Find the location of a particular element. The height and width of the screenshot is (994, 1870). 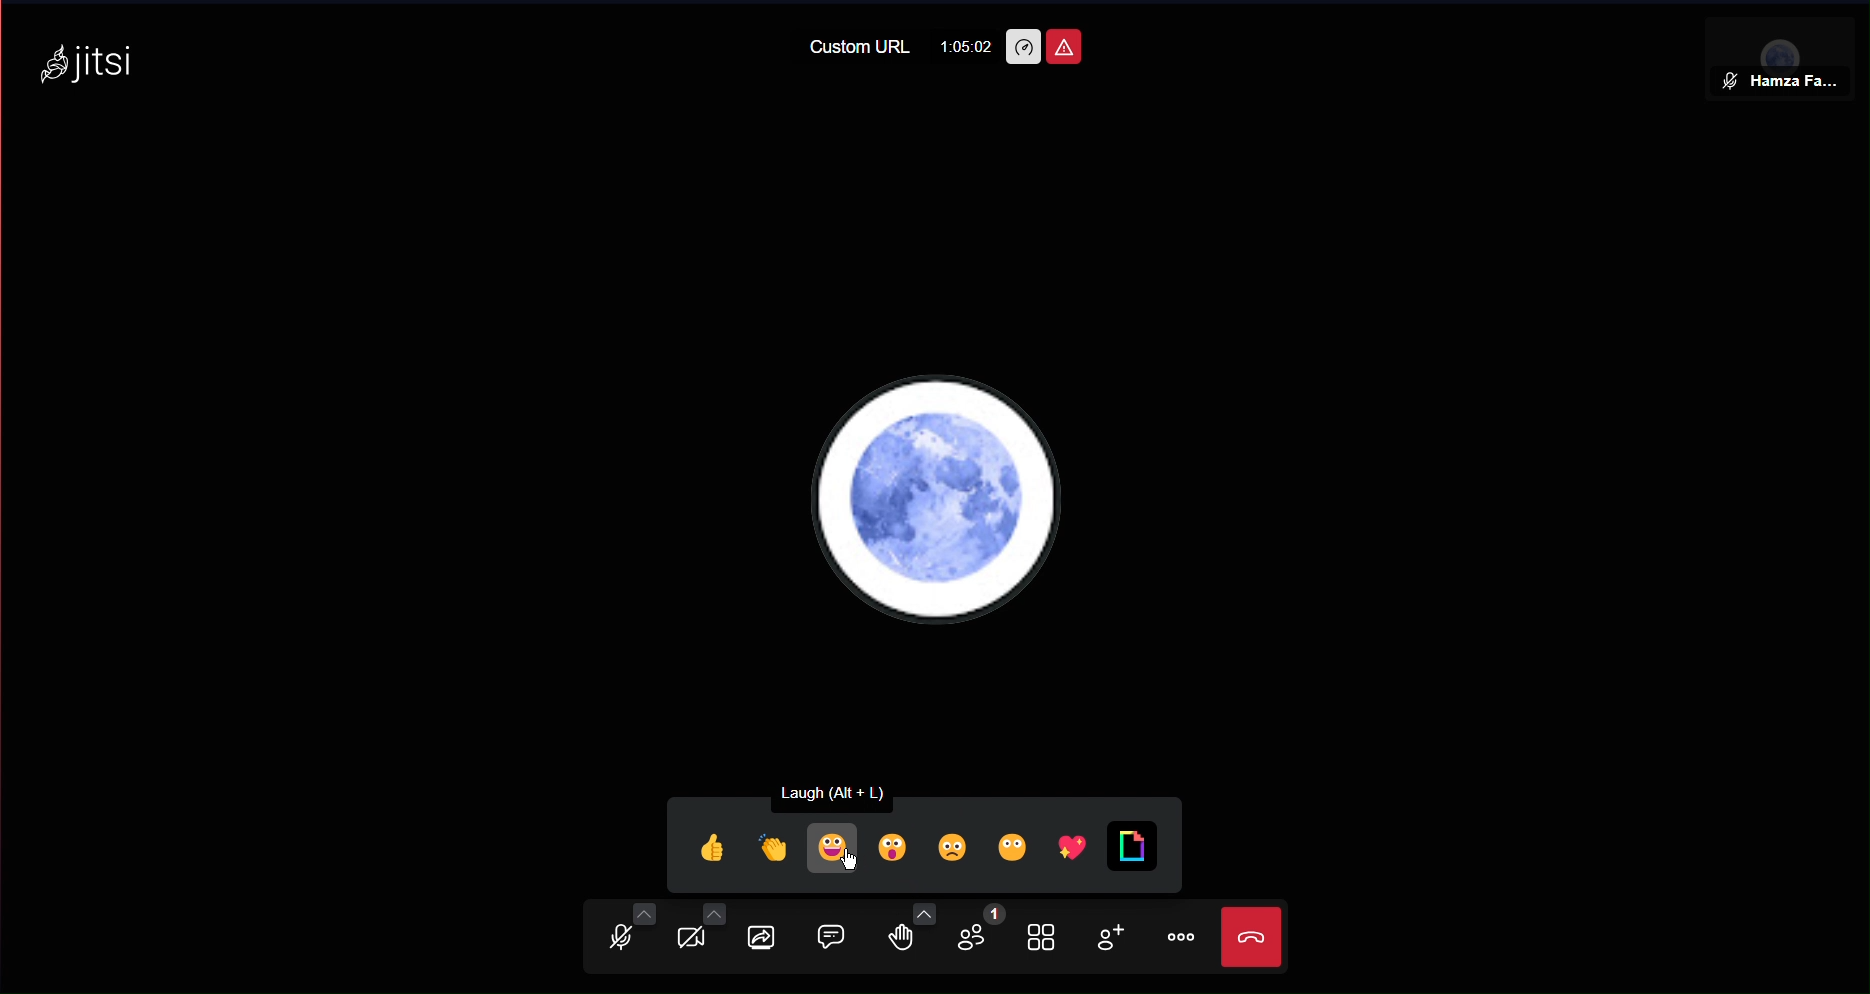

Video is located at coordinates (695, 936).